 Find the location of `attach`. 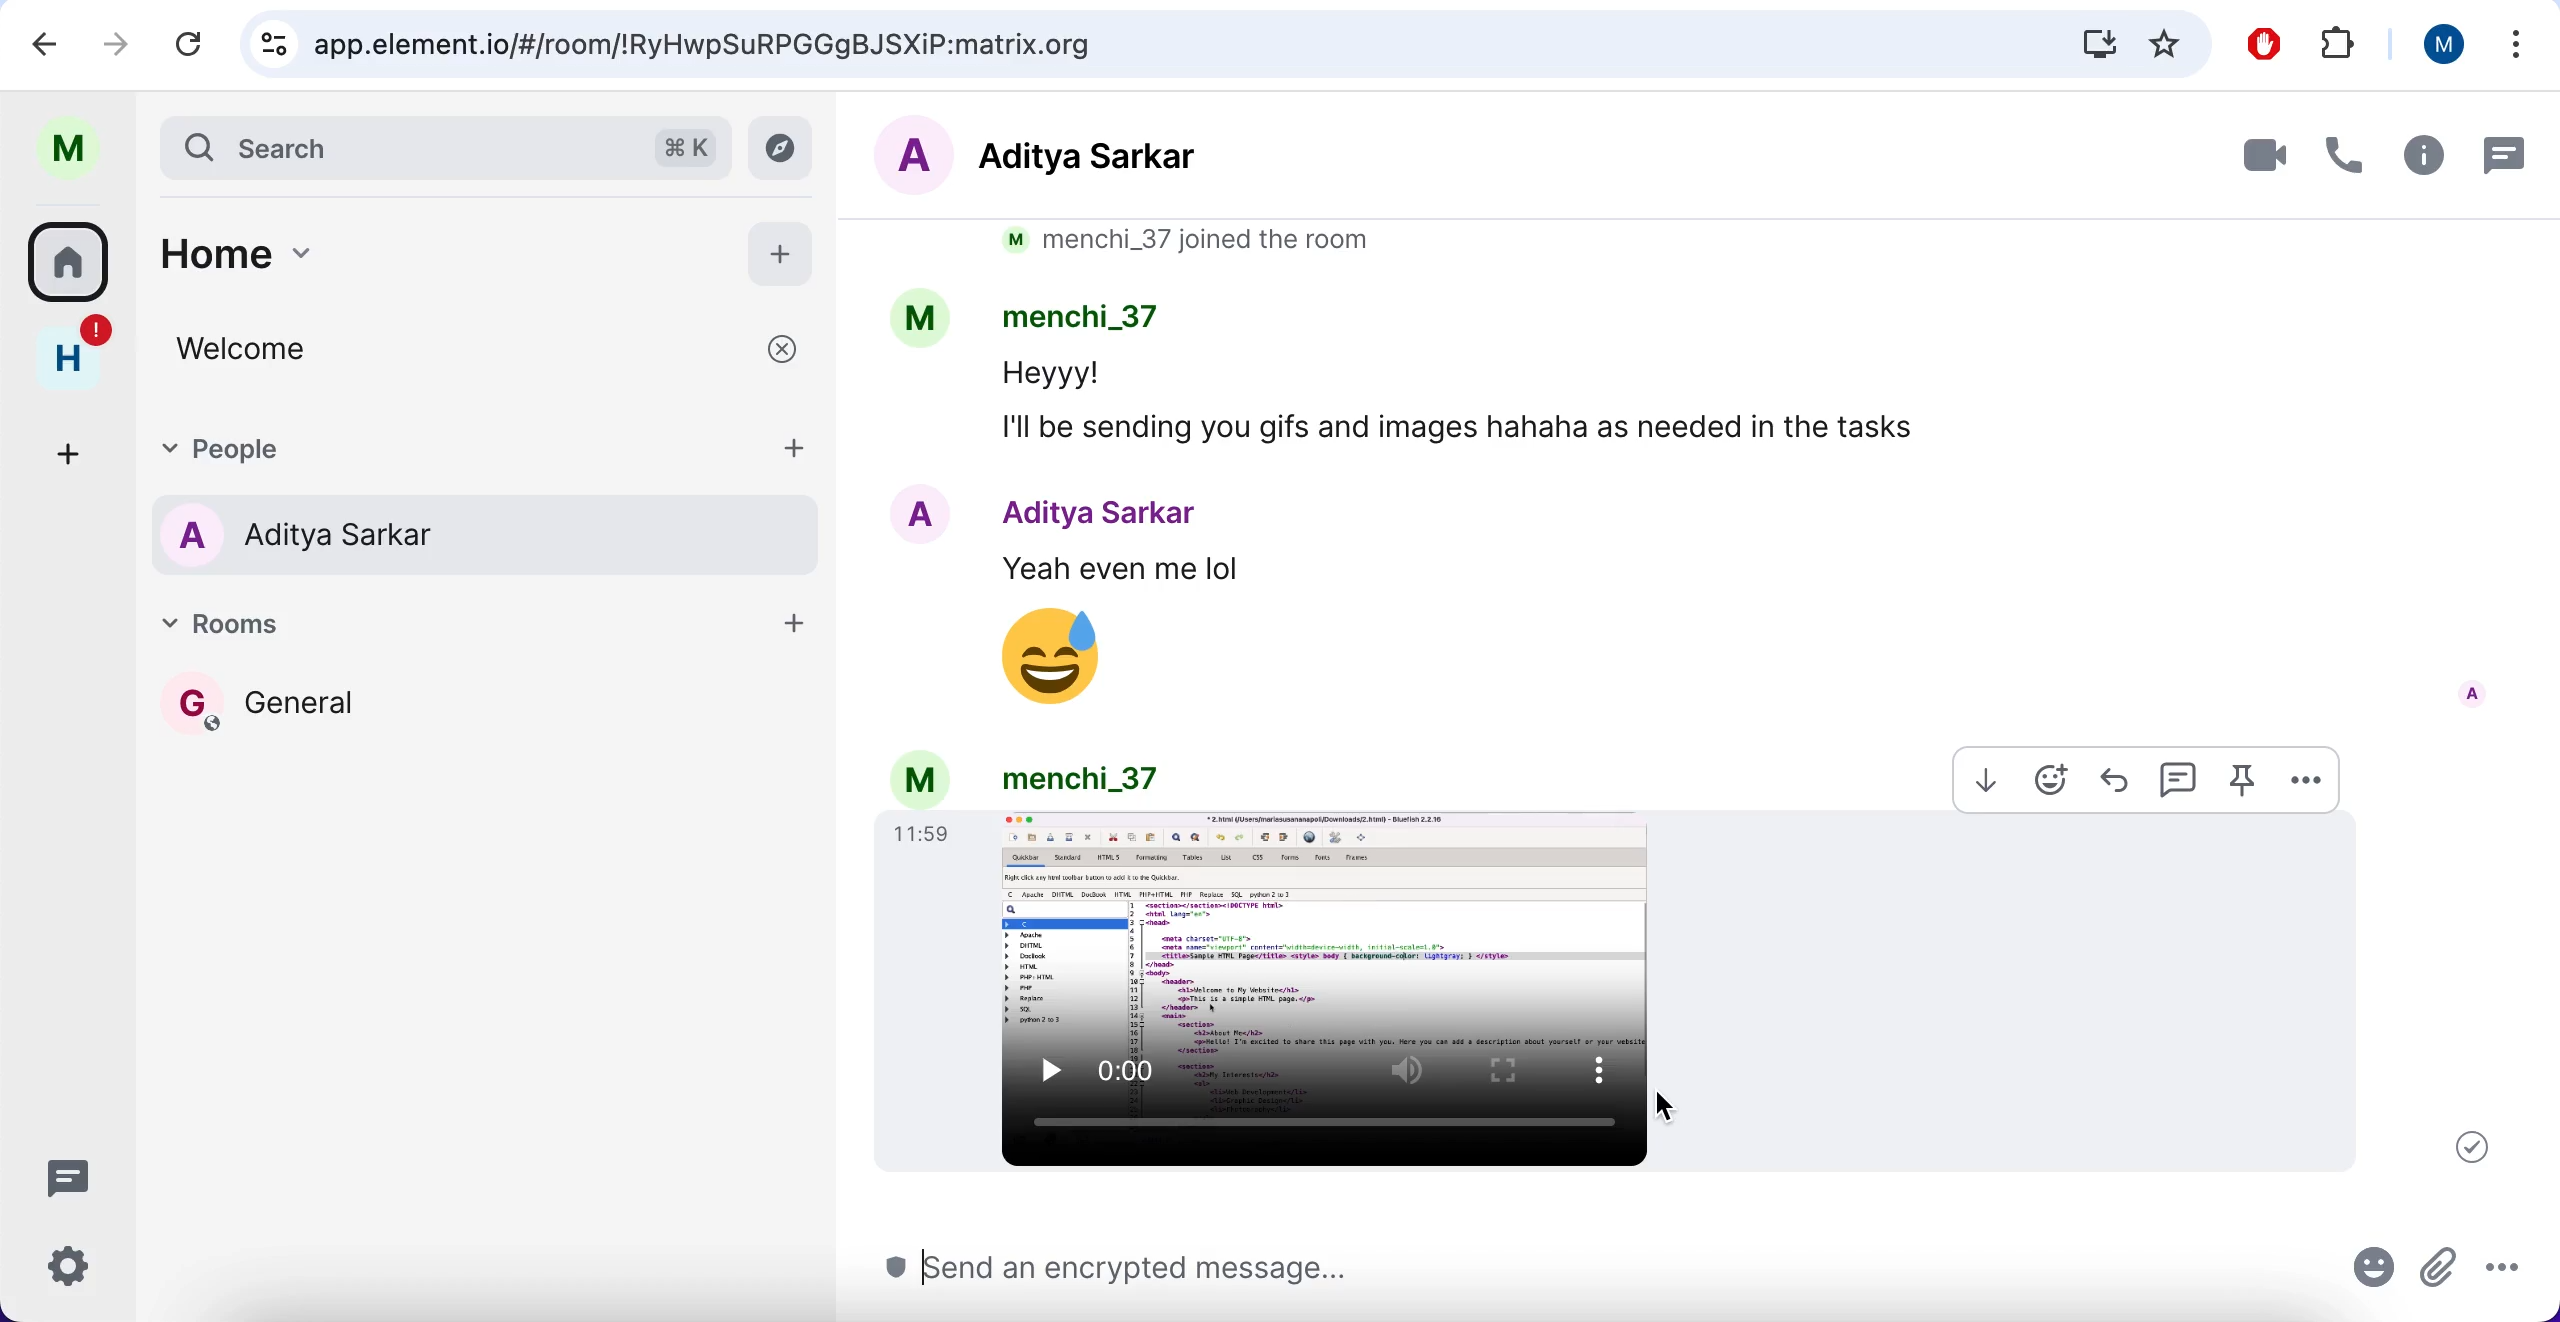

attach is located at coordinates (2438, 1271).